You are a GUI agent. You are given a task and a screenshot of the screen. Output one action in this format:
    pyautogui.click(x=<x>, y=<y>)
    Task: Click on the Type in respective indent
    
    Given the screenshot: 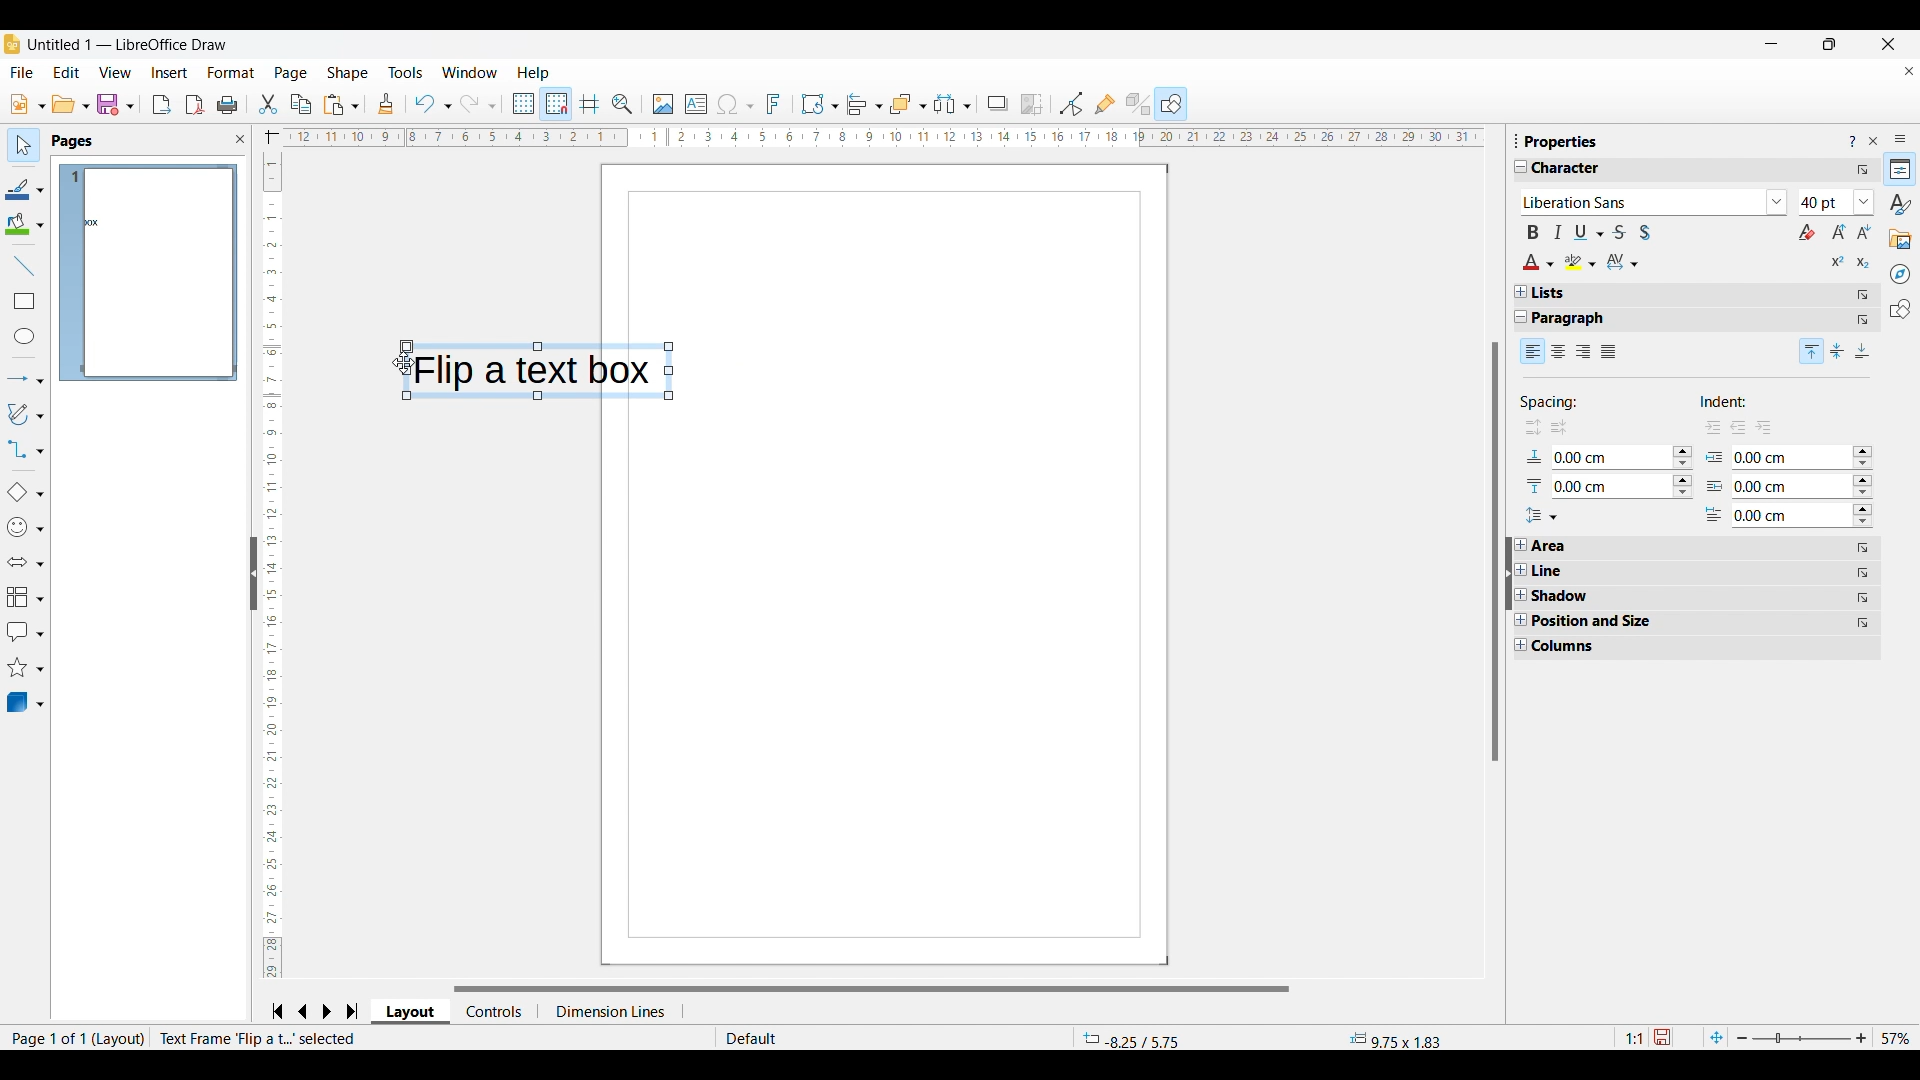 What is the action you would take?
    pyautogui.click(x=1772, y=486)
    